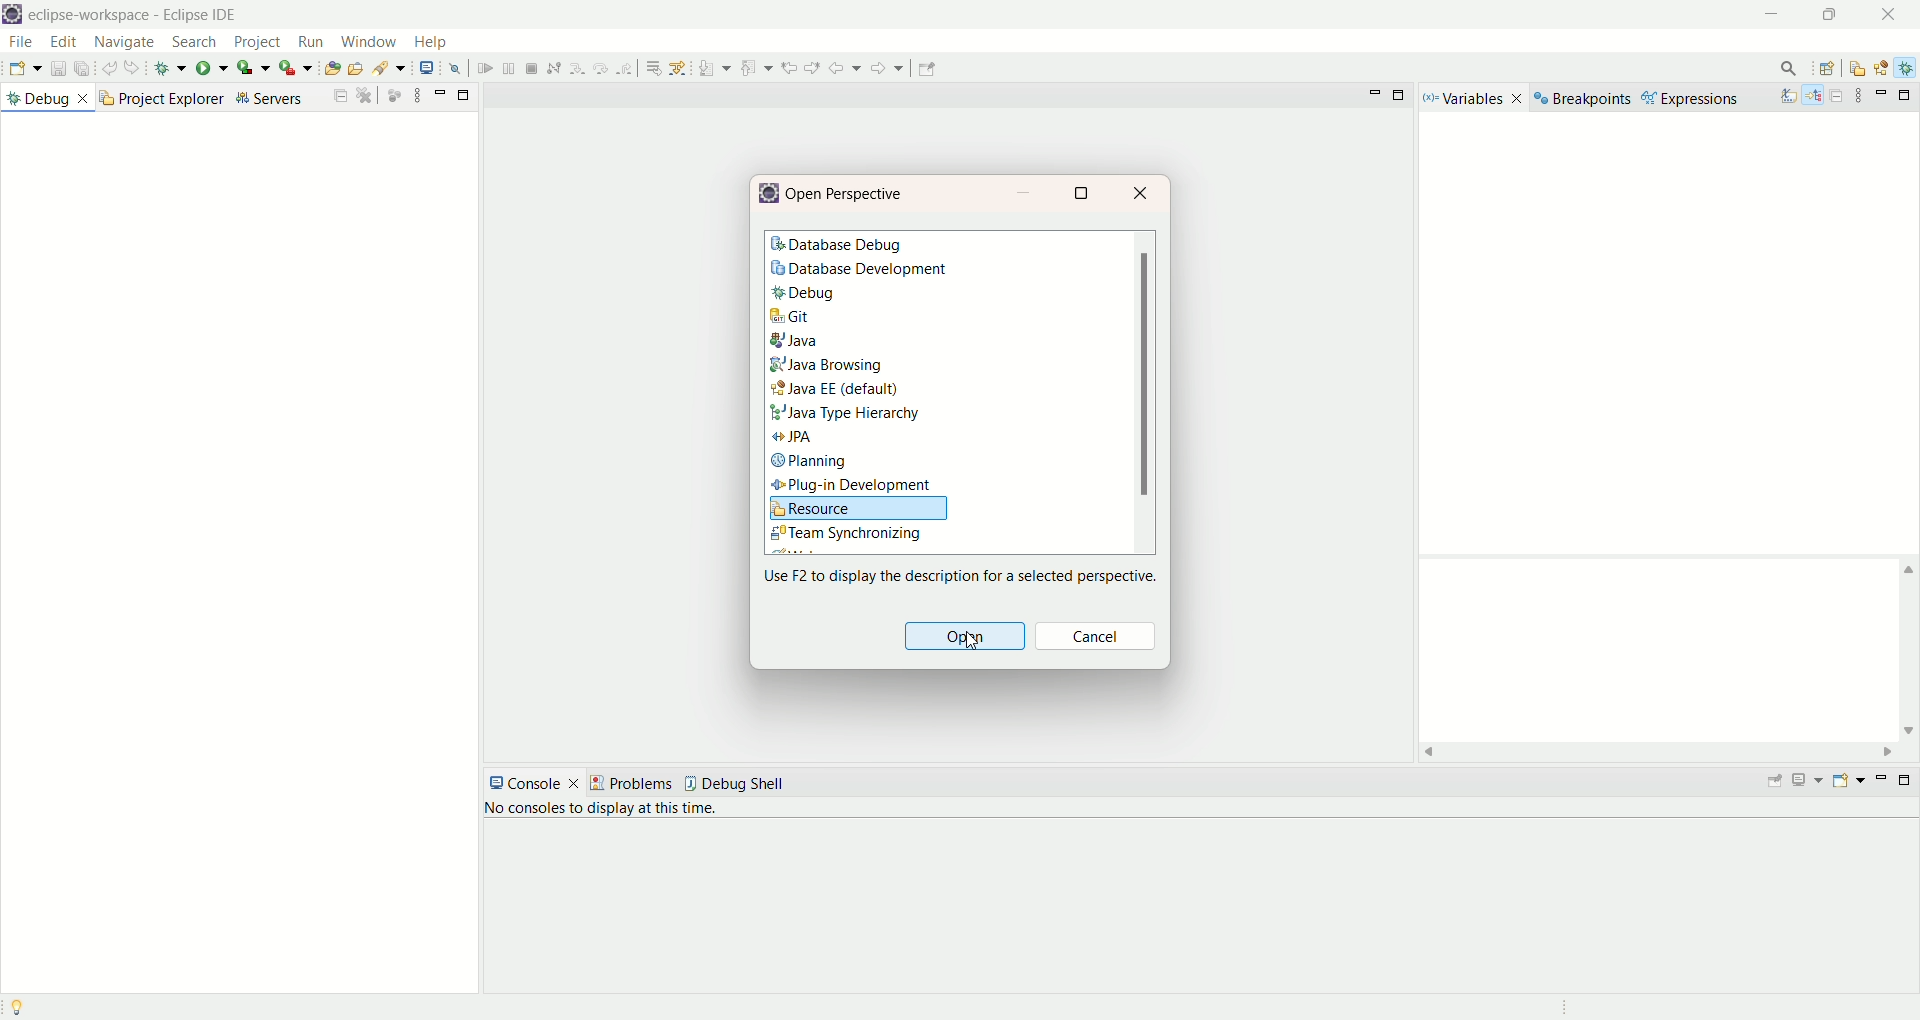 The image size is (1920, 1020). Describe the element at coordinates (795, 440) in the screenshot. I see `JPA ` at that location.